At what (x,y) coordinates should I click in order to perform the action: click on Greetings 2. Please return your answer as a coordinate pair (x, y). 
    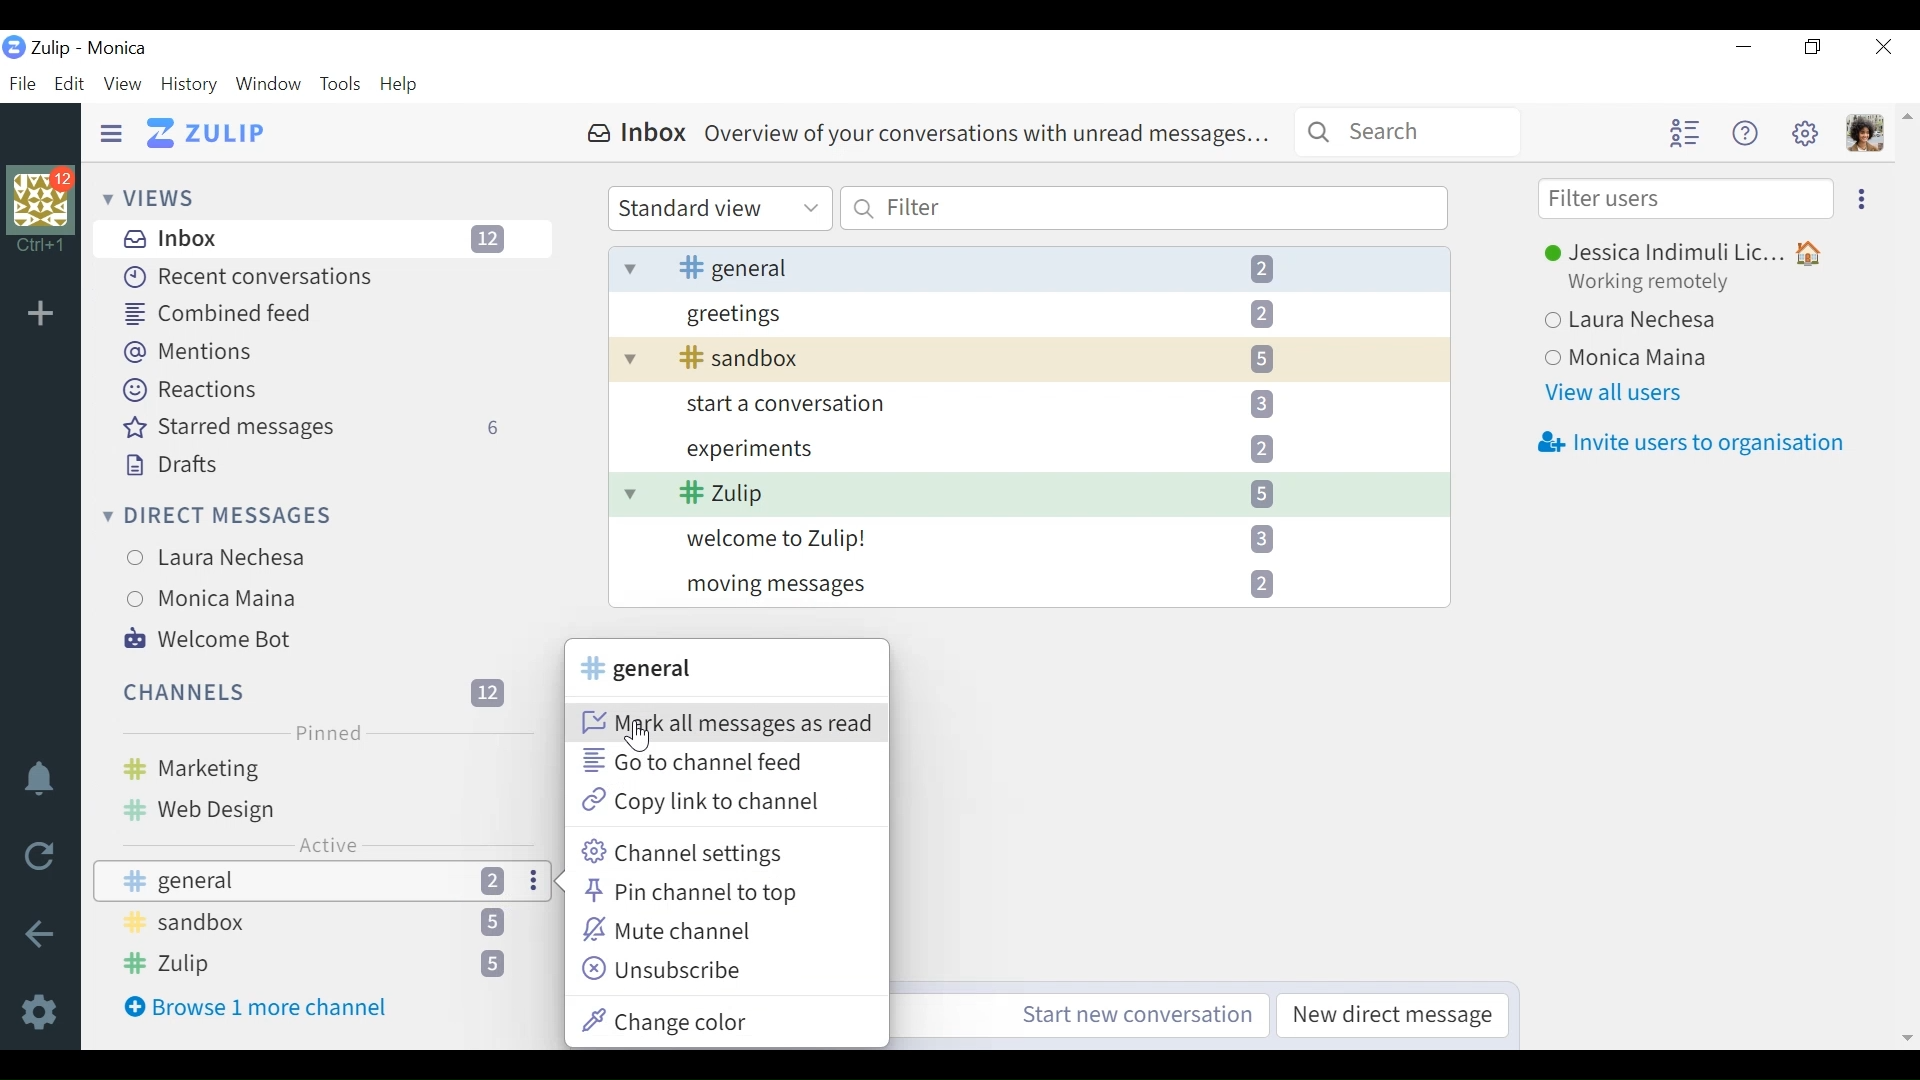
    Looking at the image, I should click on (1030, 313).